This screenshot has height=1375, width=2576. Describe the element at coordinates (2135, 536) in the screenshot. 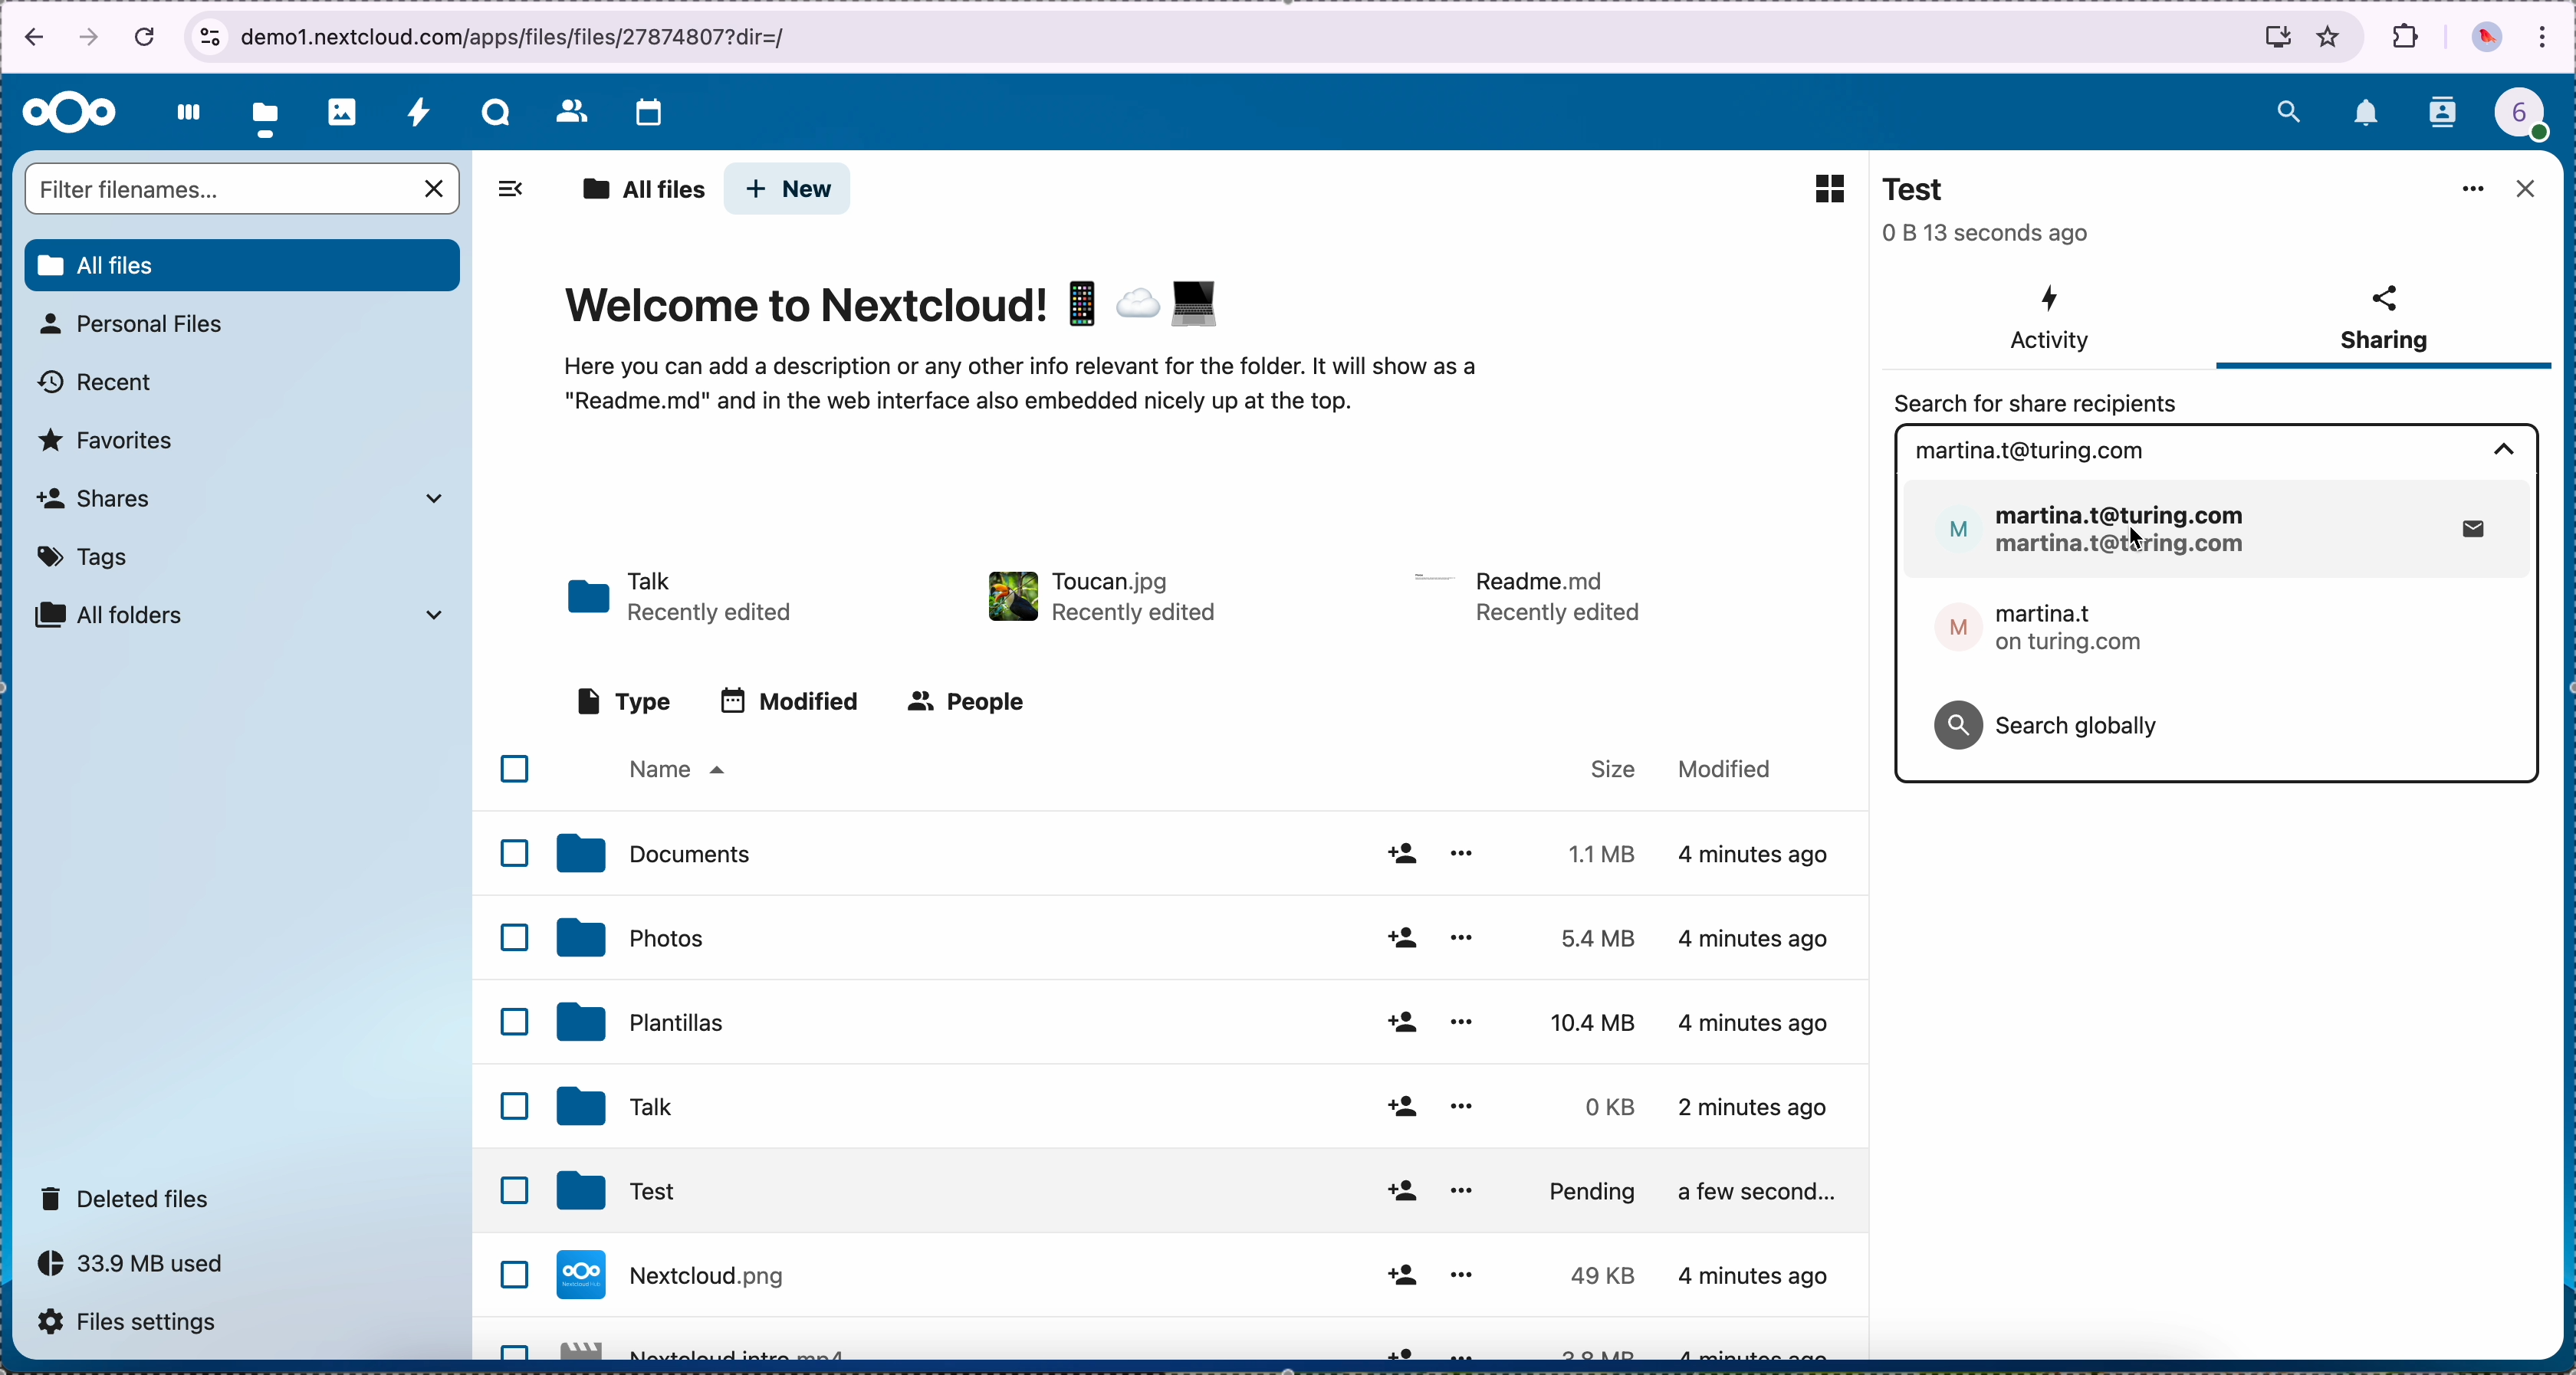

I see `cursor` at that location.